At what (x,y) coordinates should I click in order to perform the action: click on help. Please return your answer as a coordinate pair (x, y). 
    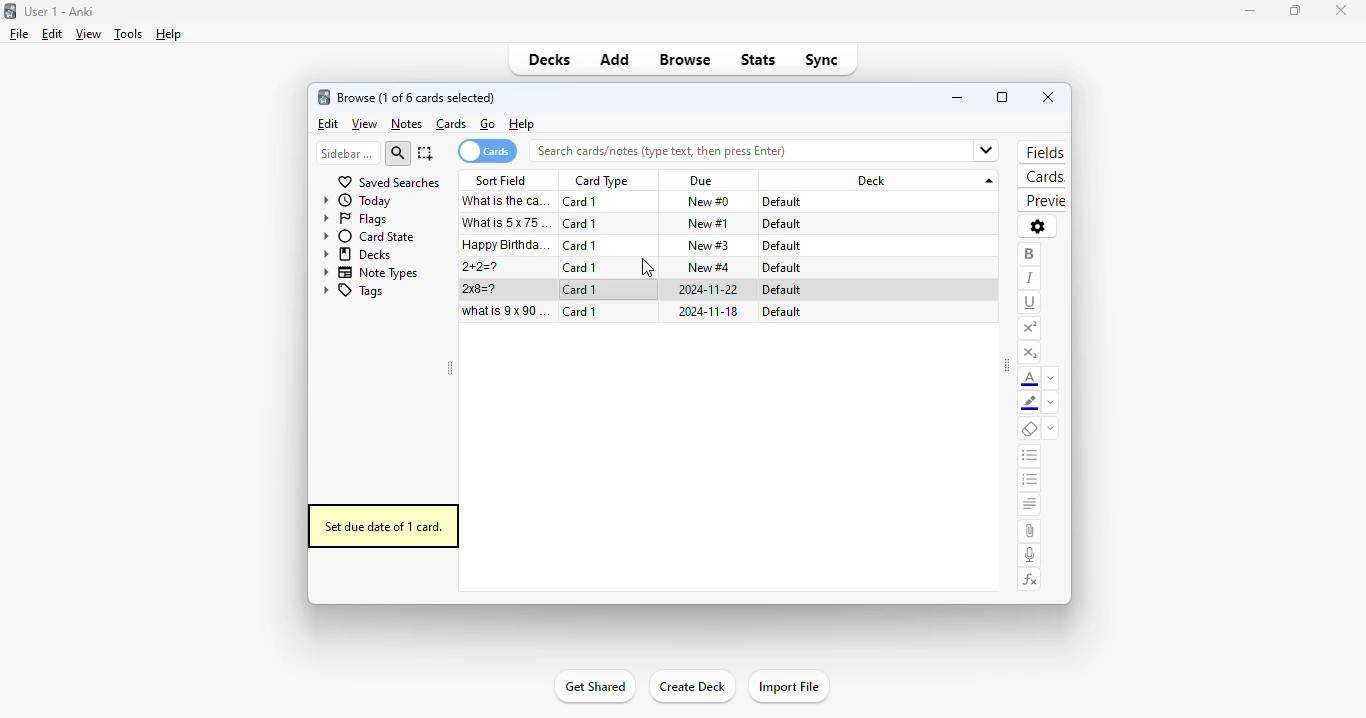
    Looking at the image, I should click on (521, 125).